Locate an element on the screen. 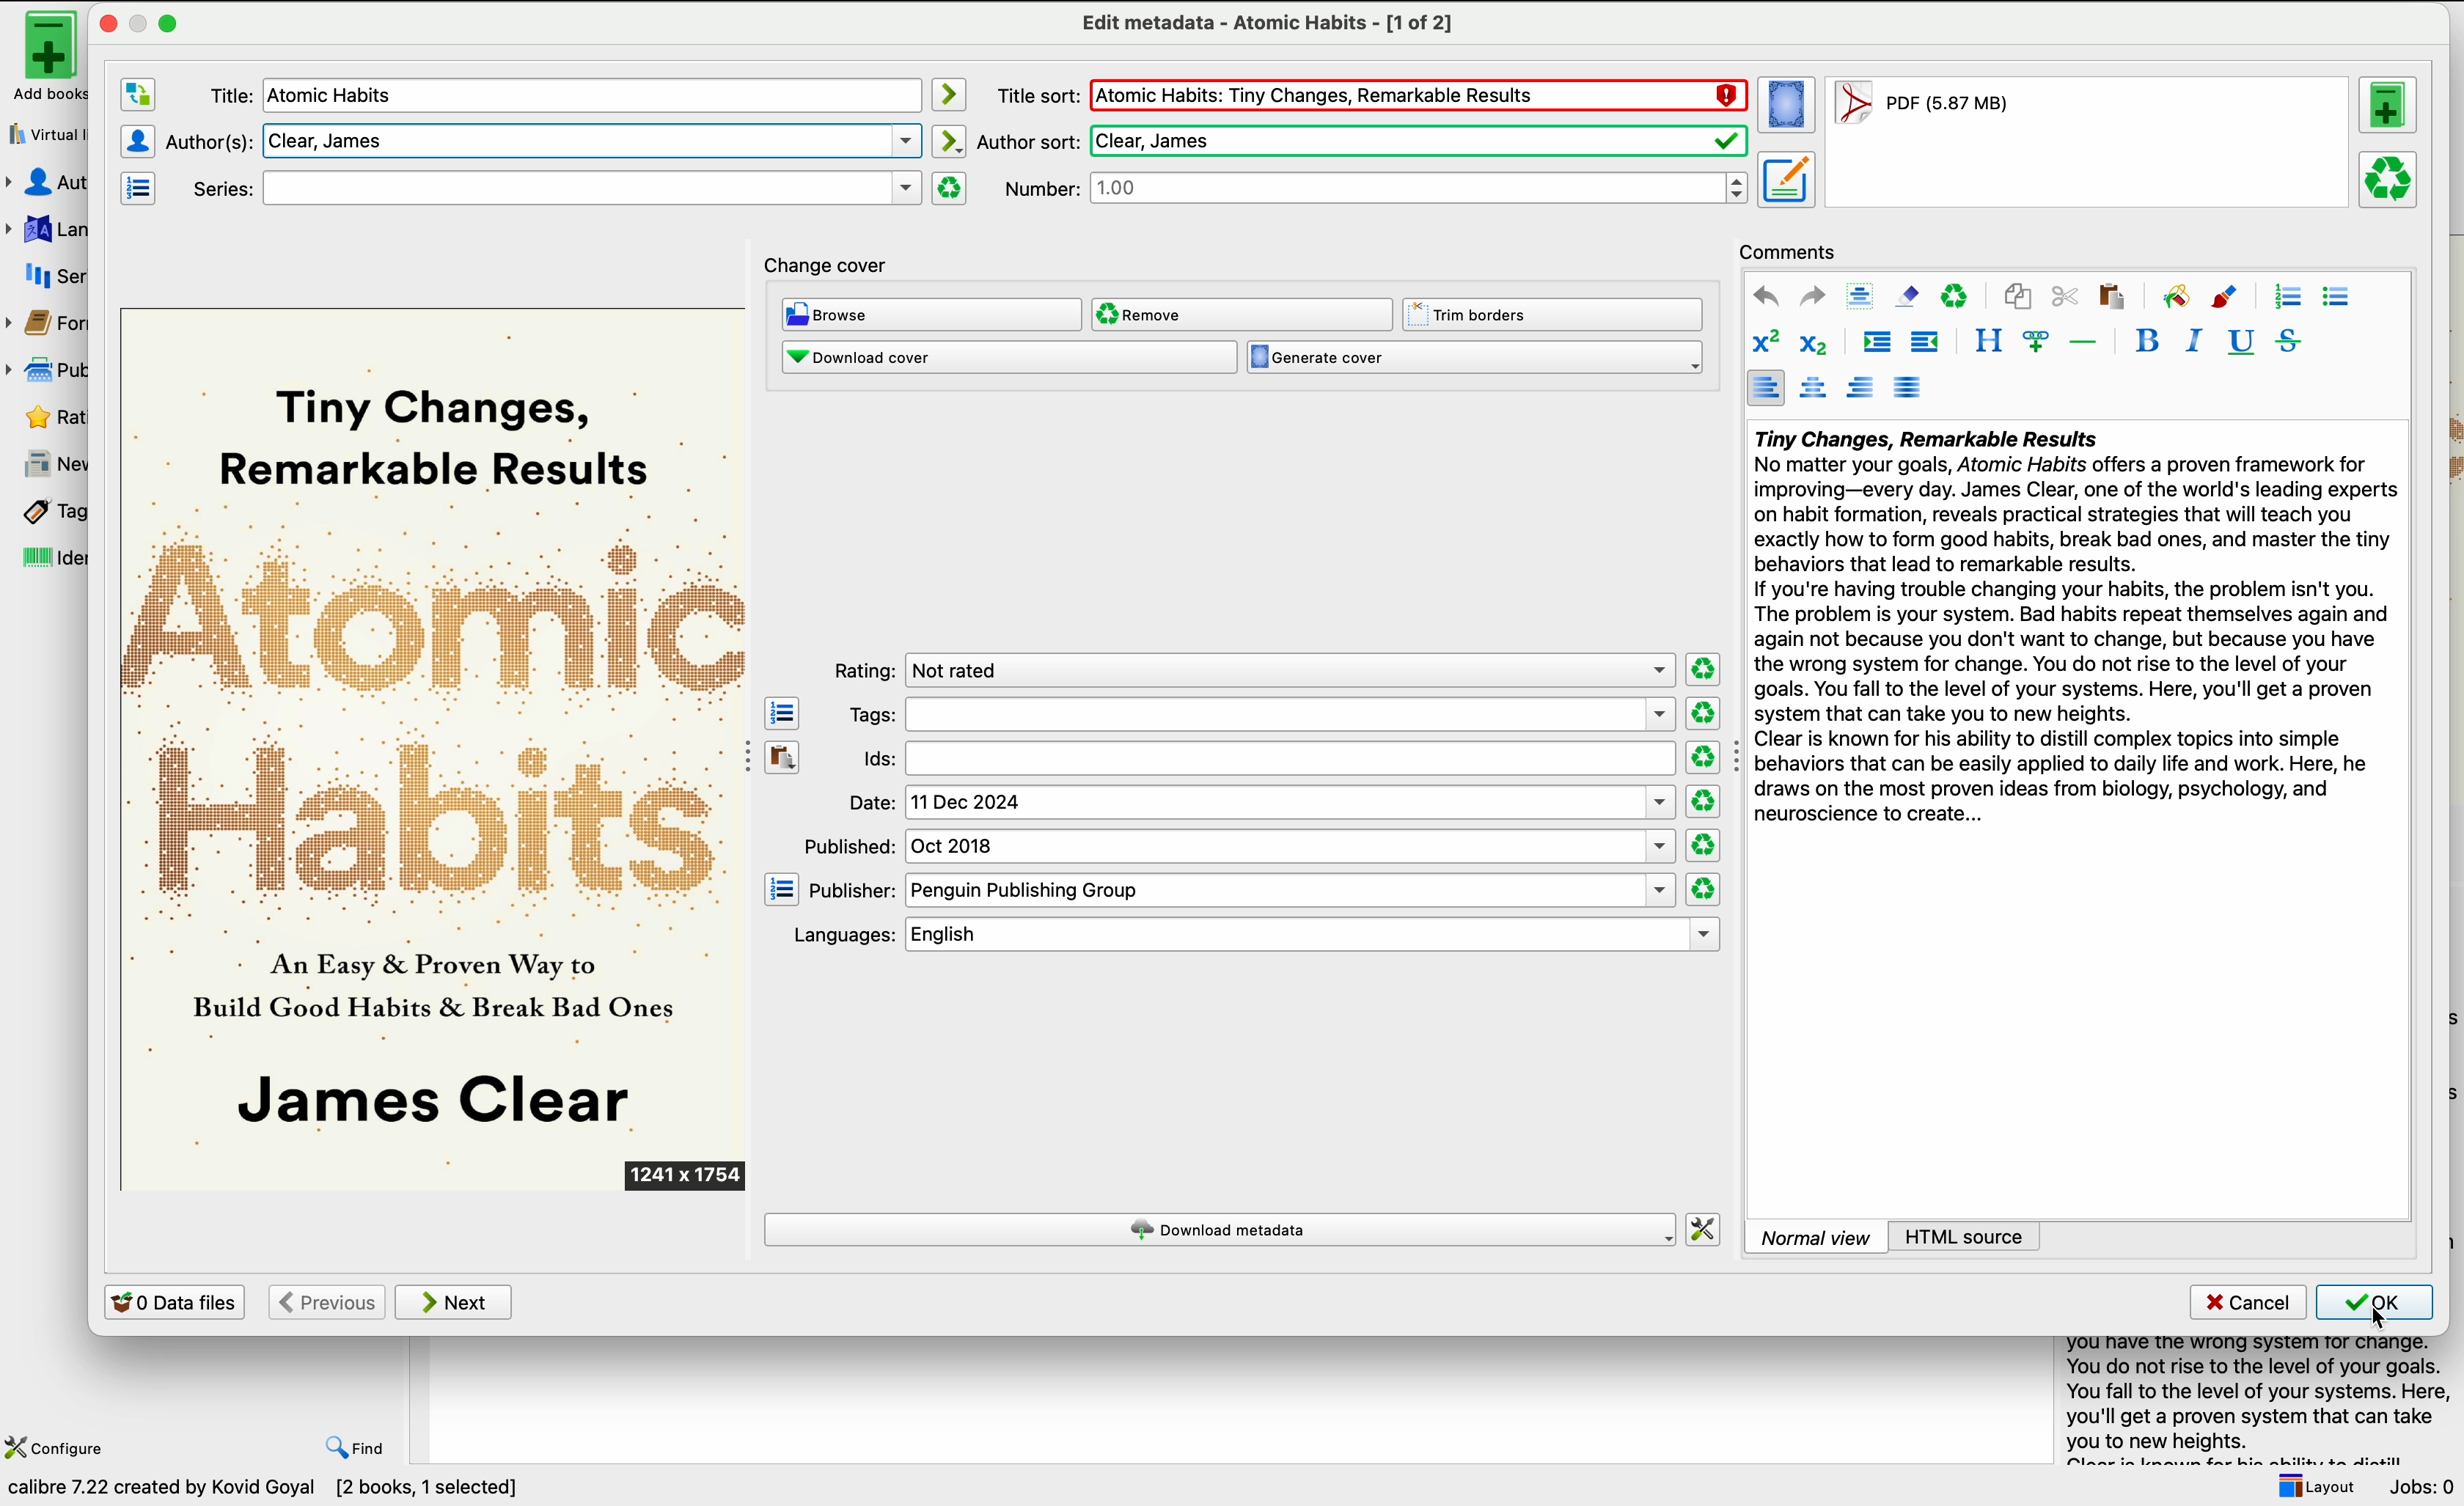 This screenshot has width=2464, height=1506. underline is located at coordinates (2242, 343).